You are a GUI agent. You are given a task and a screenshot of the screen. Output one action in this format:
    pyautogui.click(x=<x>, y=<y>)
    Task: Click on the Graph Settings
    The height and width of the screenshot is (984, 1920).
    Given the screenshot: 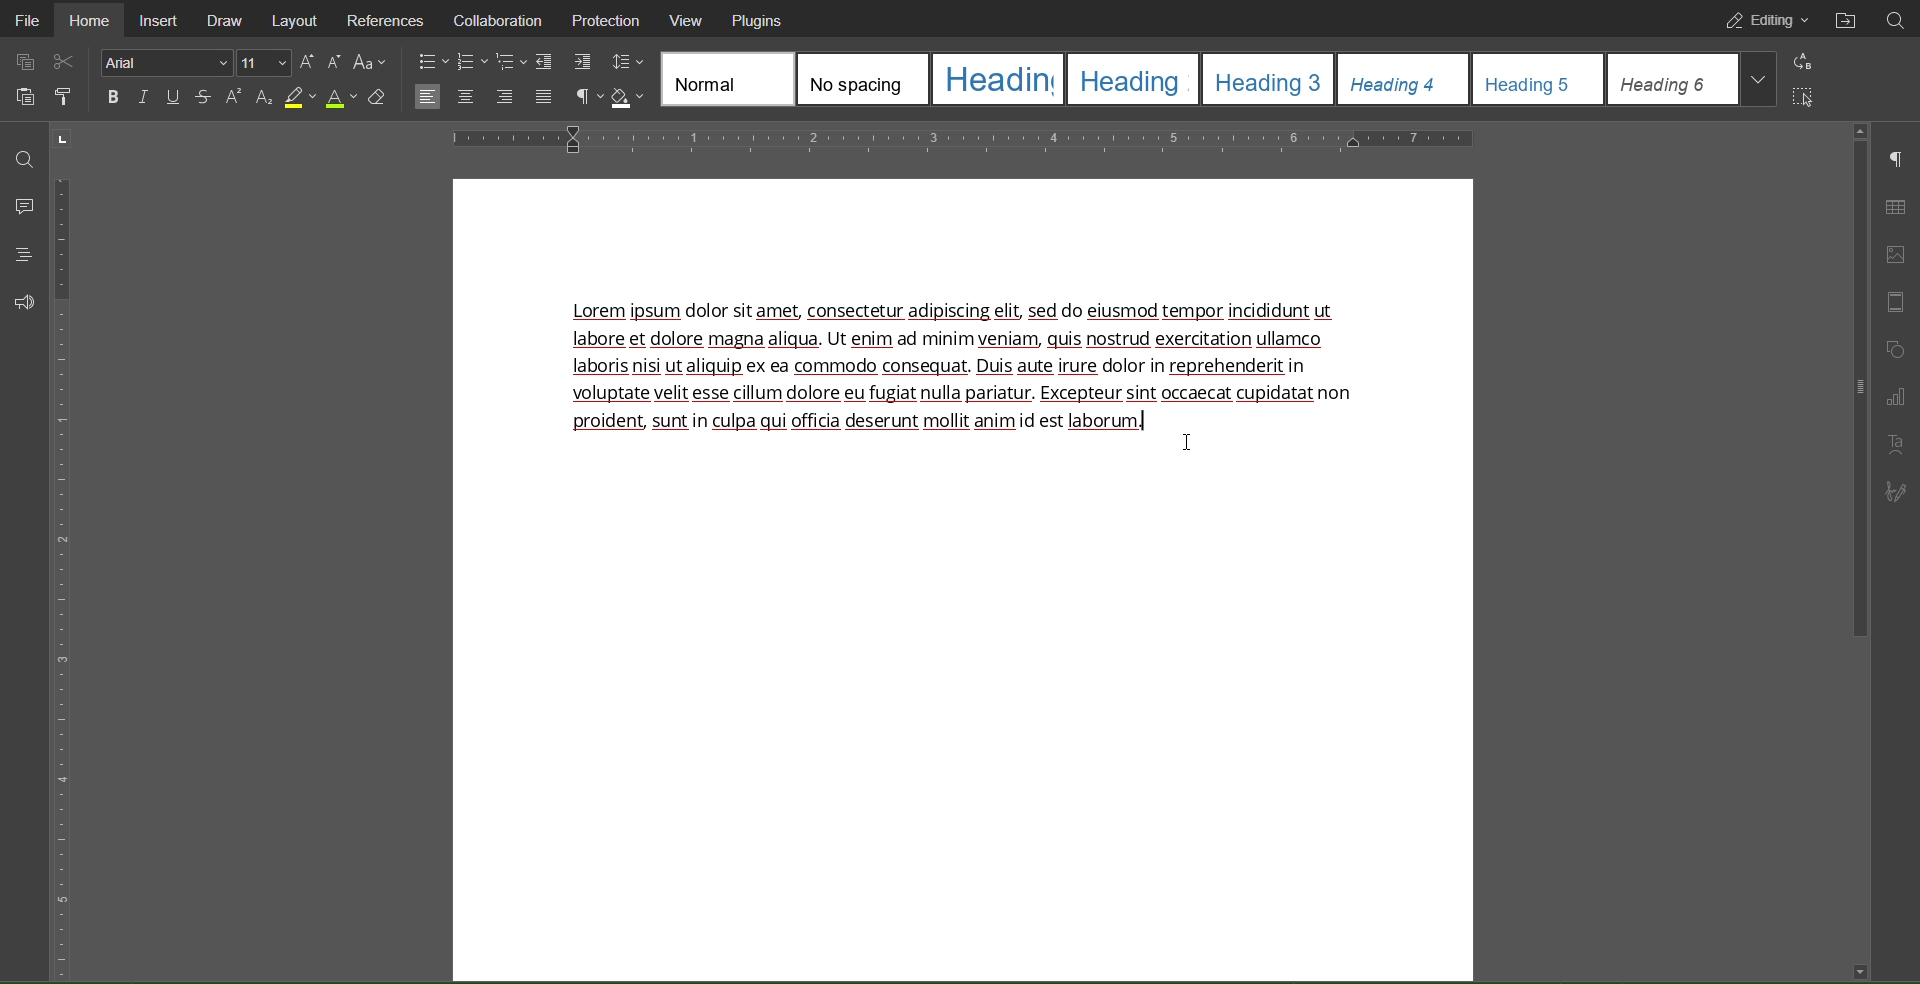 What is the action you would take?
    pyautogui.click(x=1894, y=397)
    